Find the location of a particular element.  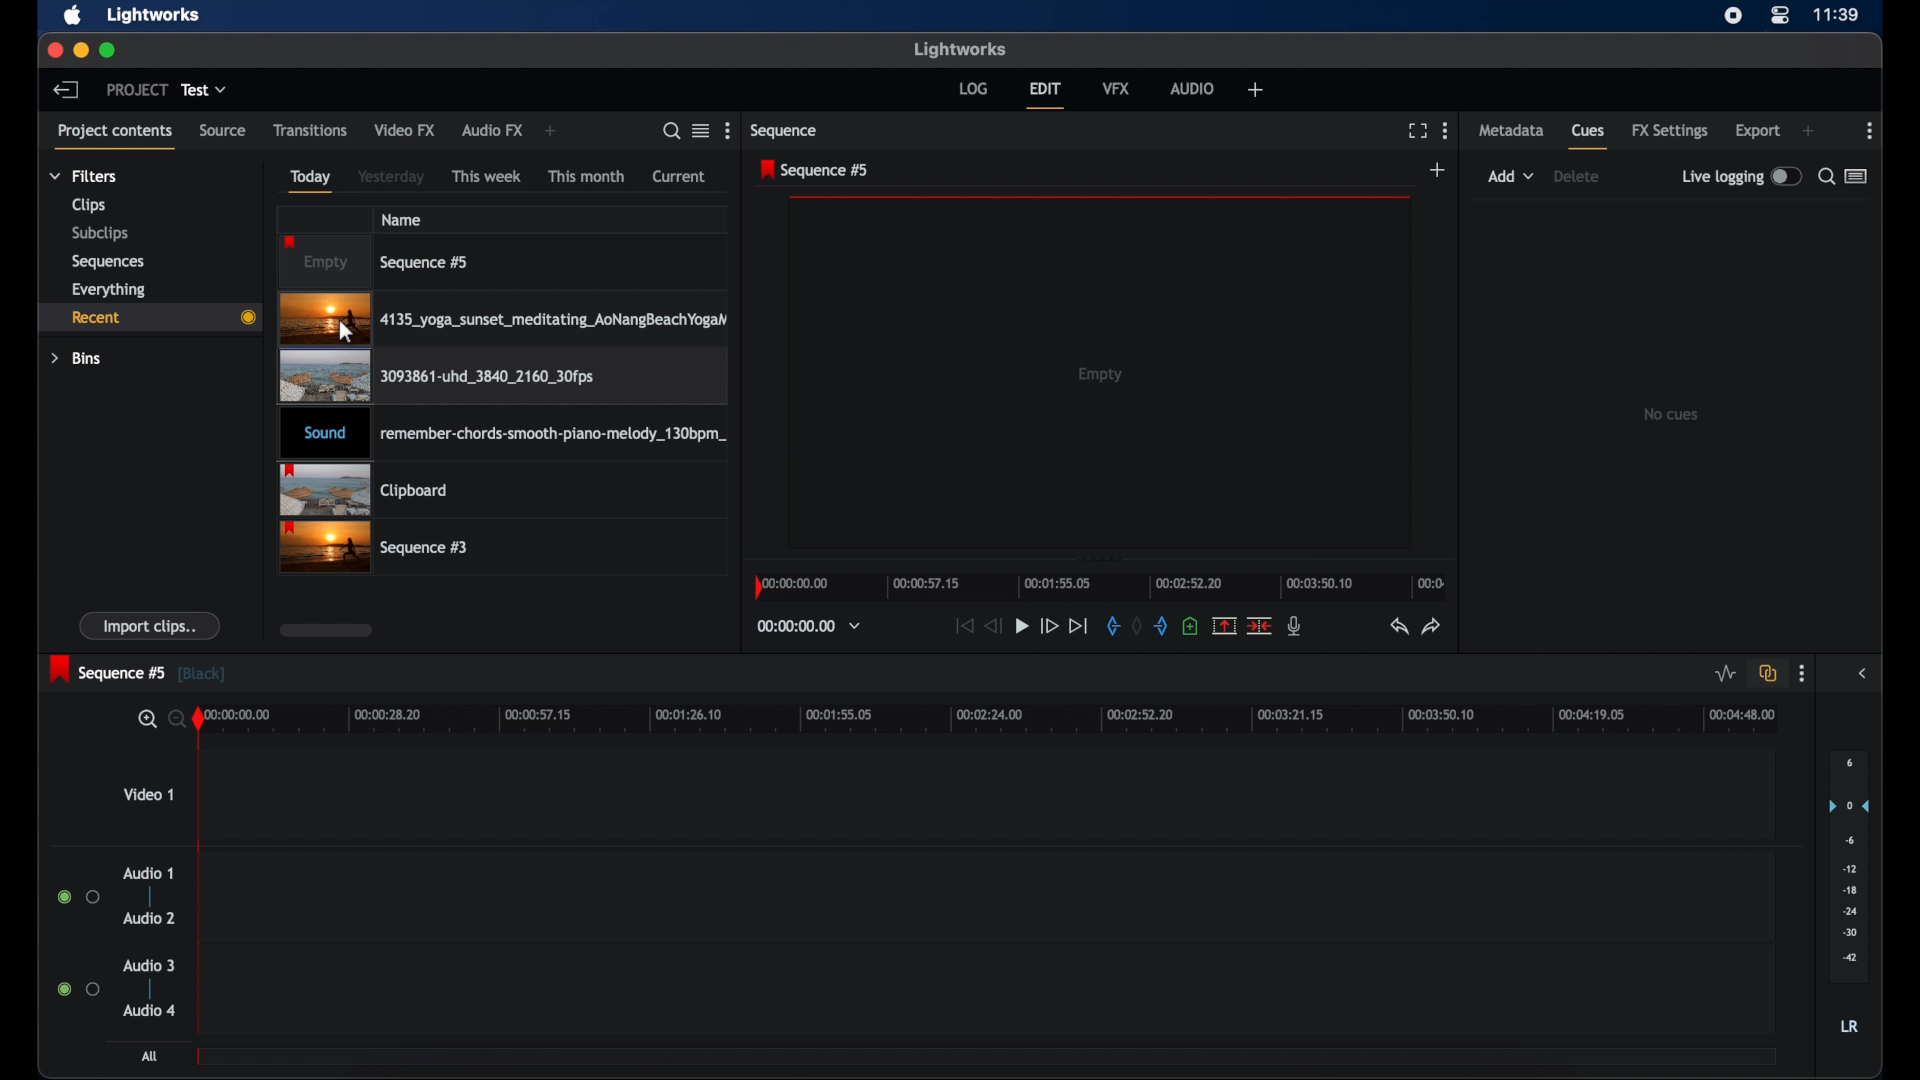

play is located at coordinates (1022, 626).